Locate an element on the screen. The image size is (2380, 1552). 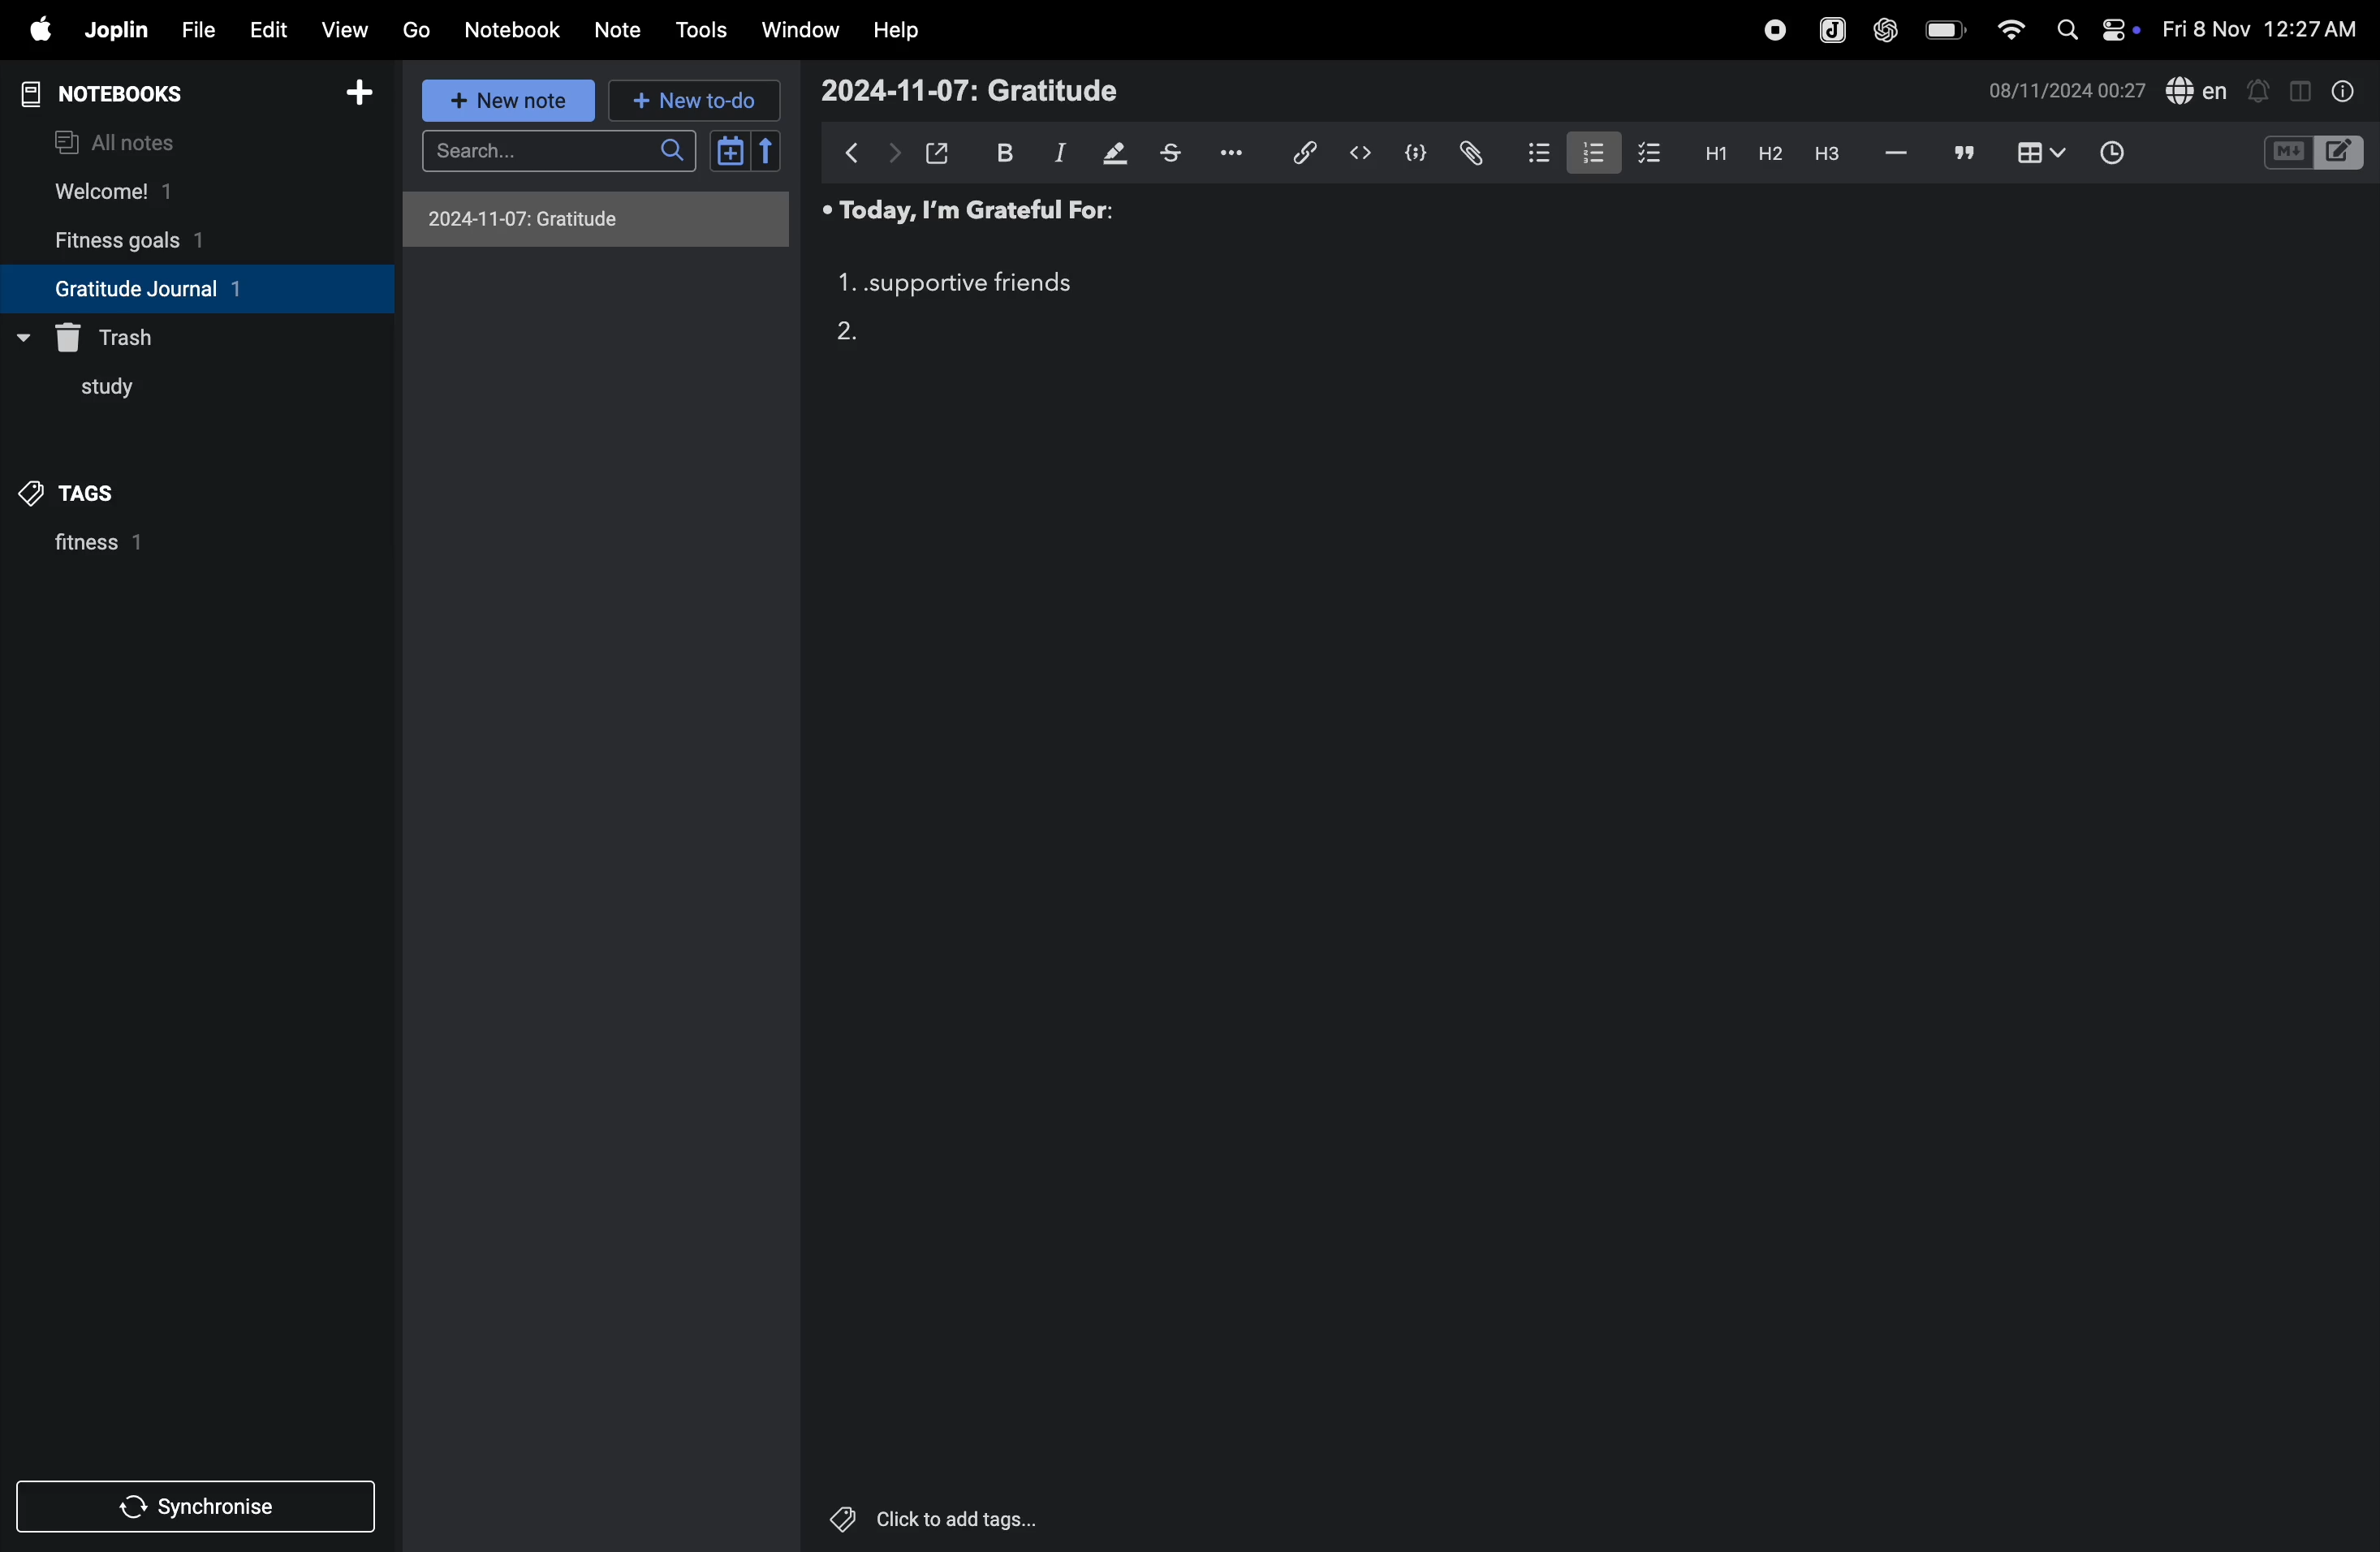
notebook is located at coordinates (514, 29).